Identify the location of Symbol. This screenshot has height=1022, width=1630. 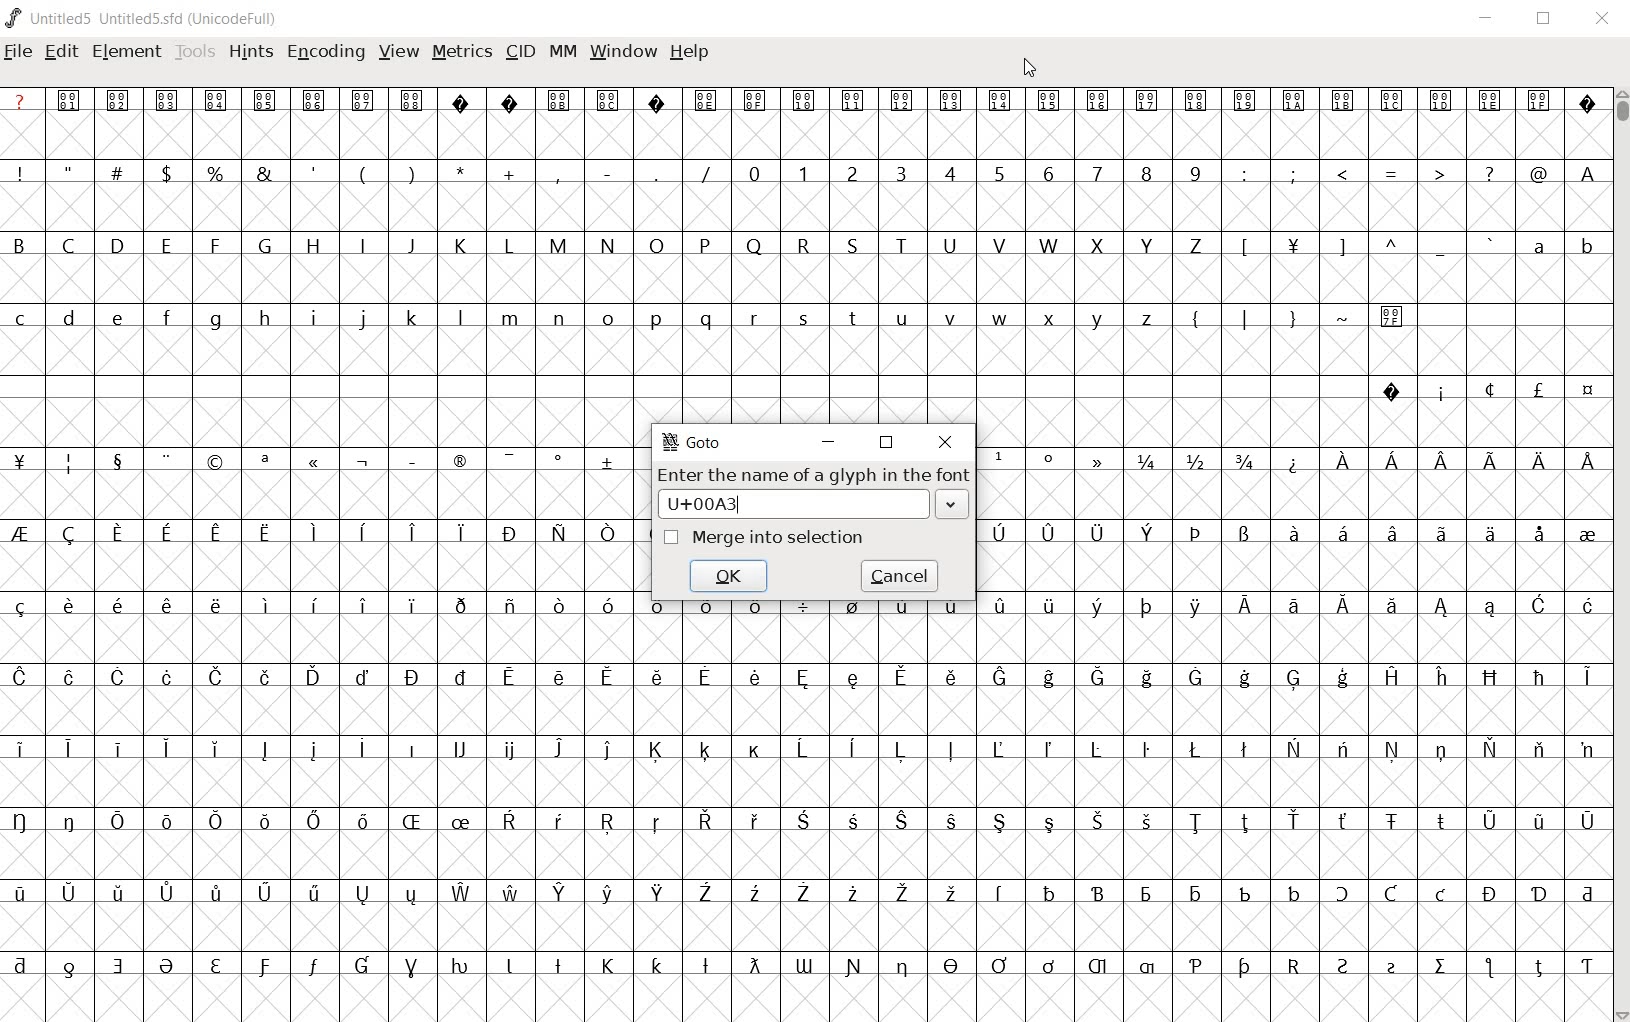
(410, 458).